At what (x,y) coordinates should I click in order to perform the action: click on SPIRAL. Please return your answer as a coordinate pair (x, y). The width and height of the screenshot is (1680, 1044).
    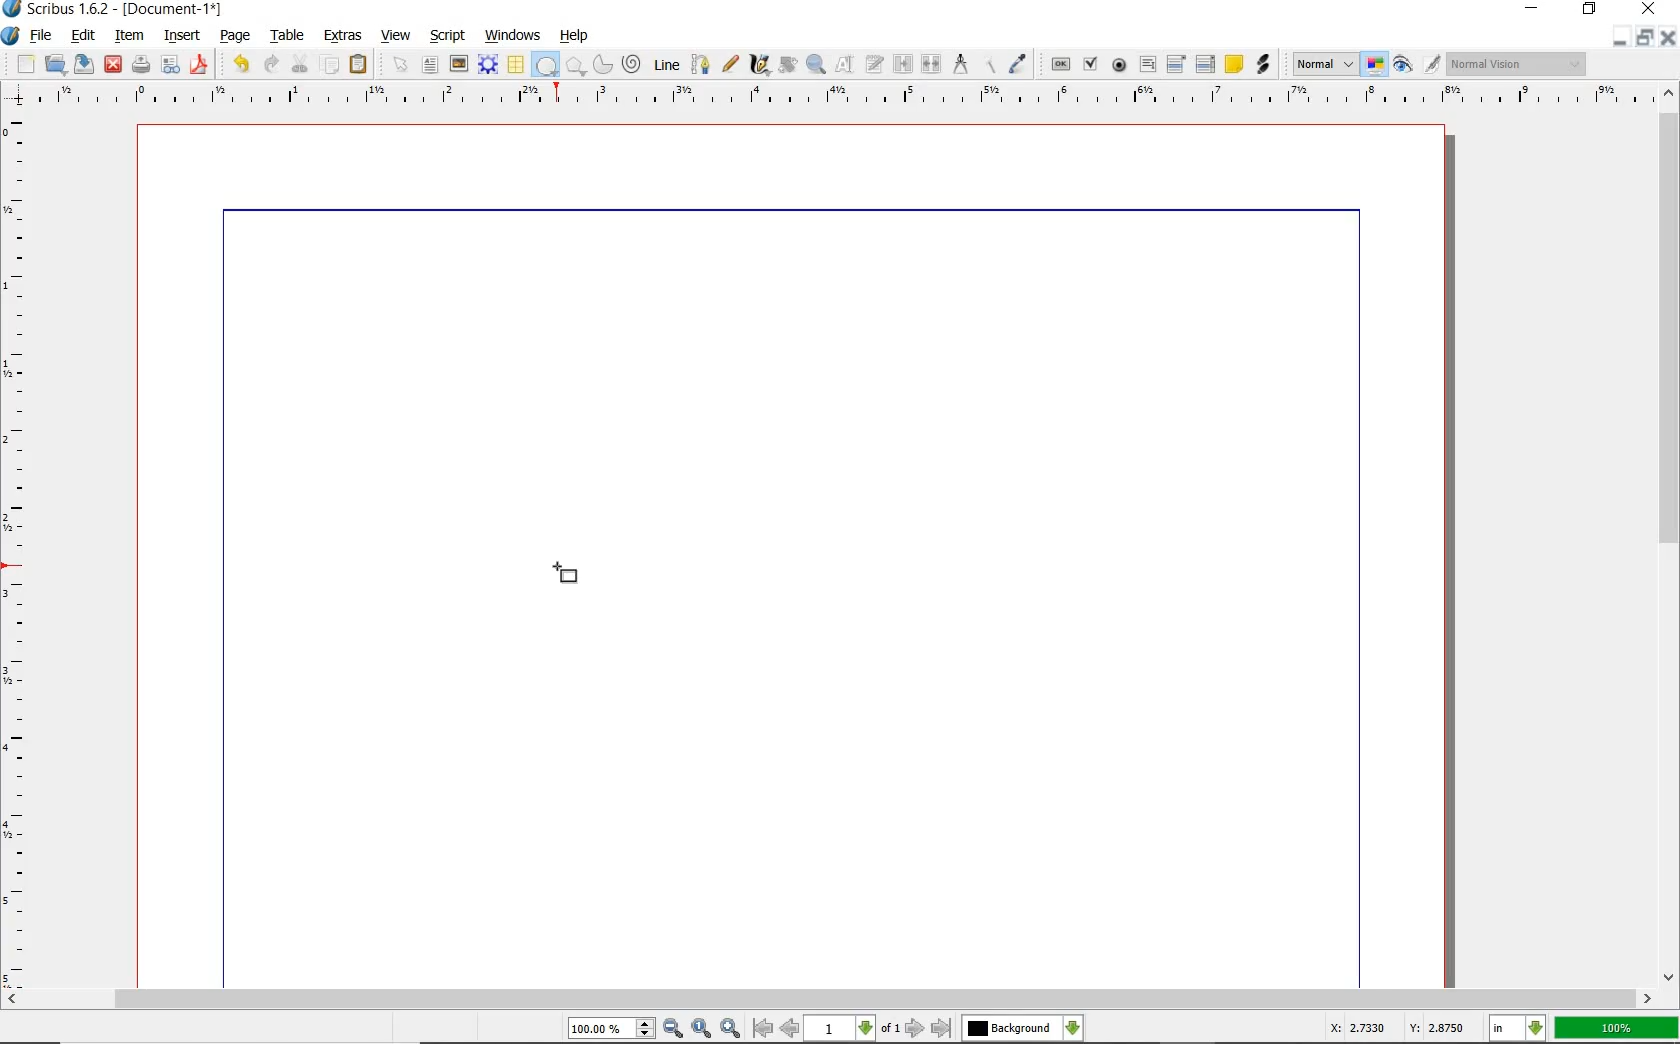
    Looking at the image, I should click on (630, 65).